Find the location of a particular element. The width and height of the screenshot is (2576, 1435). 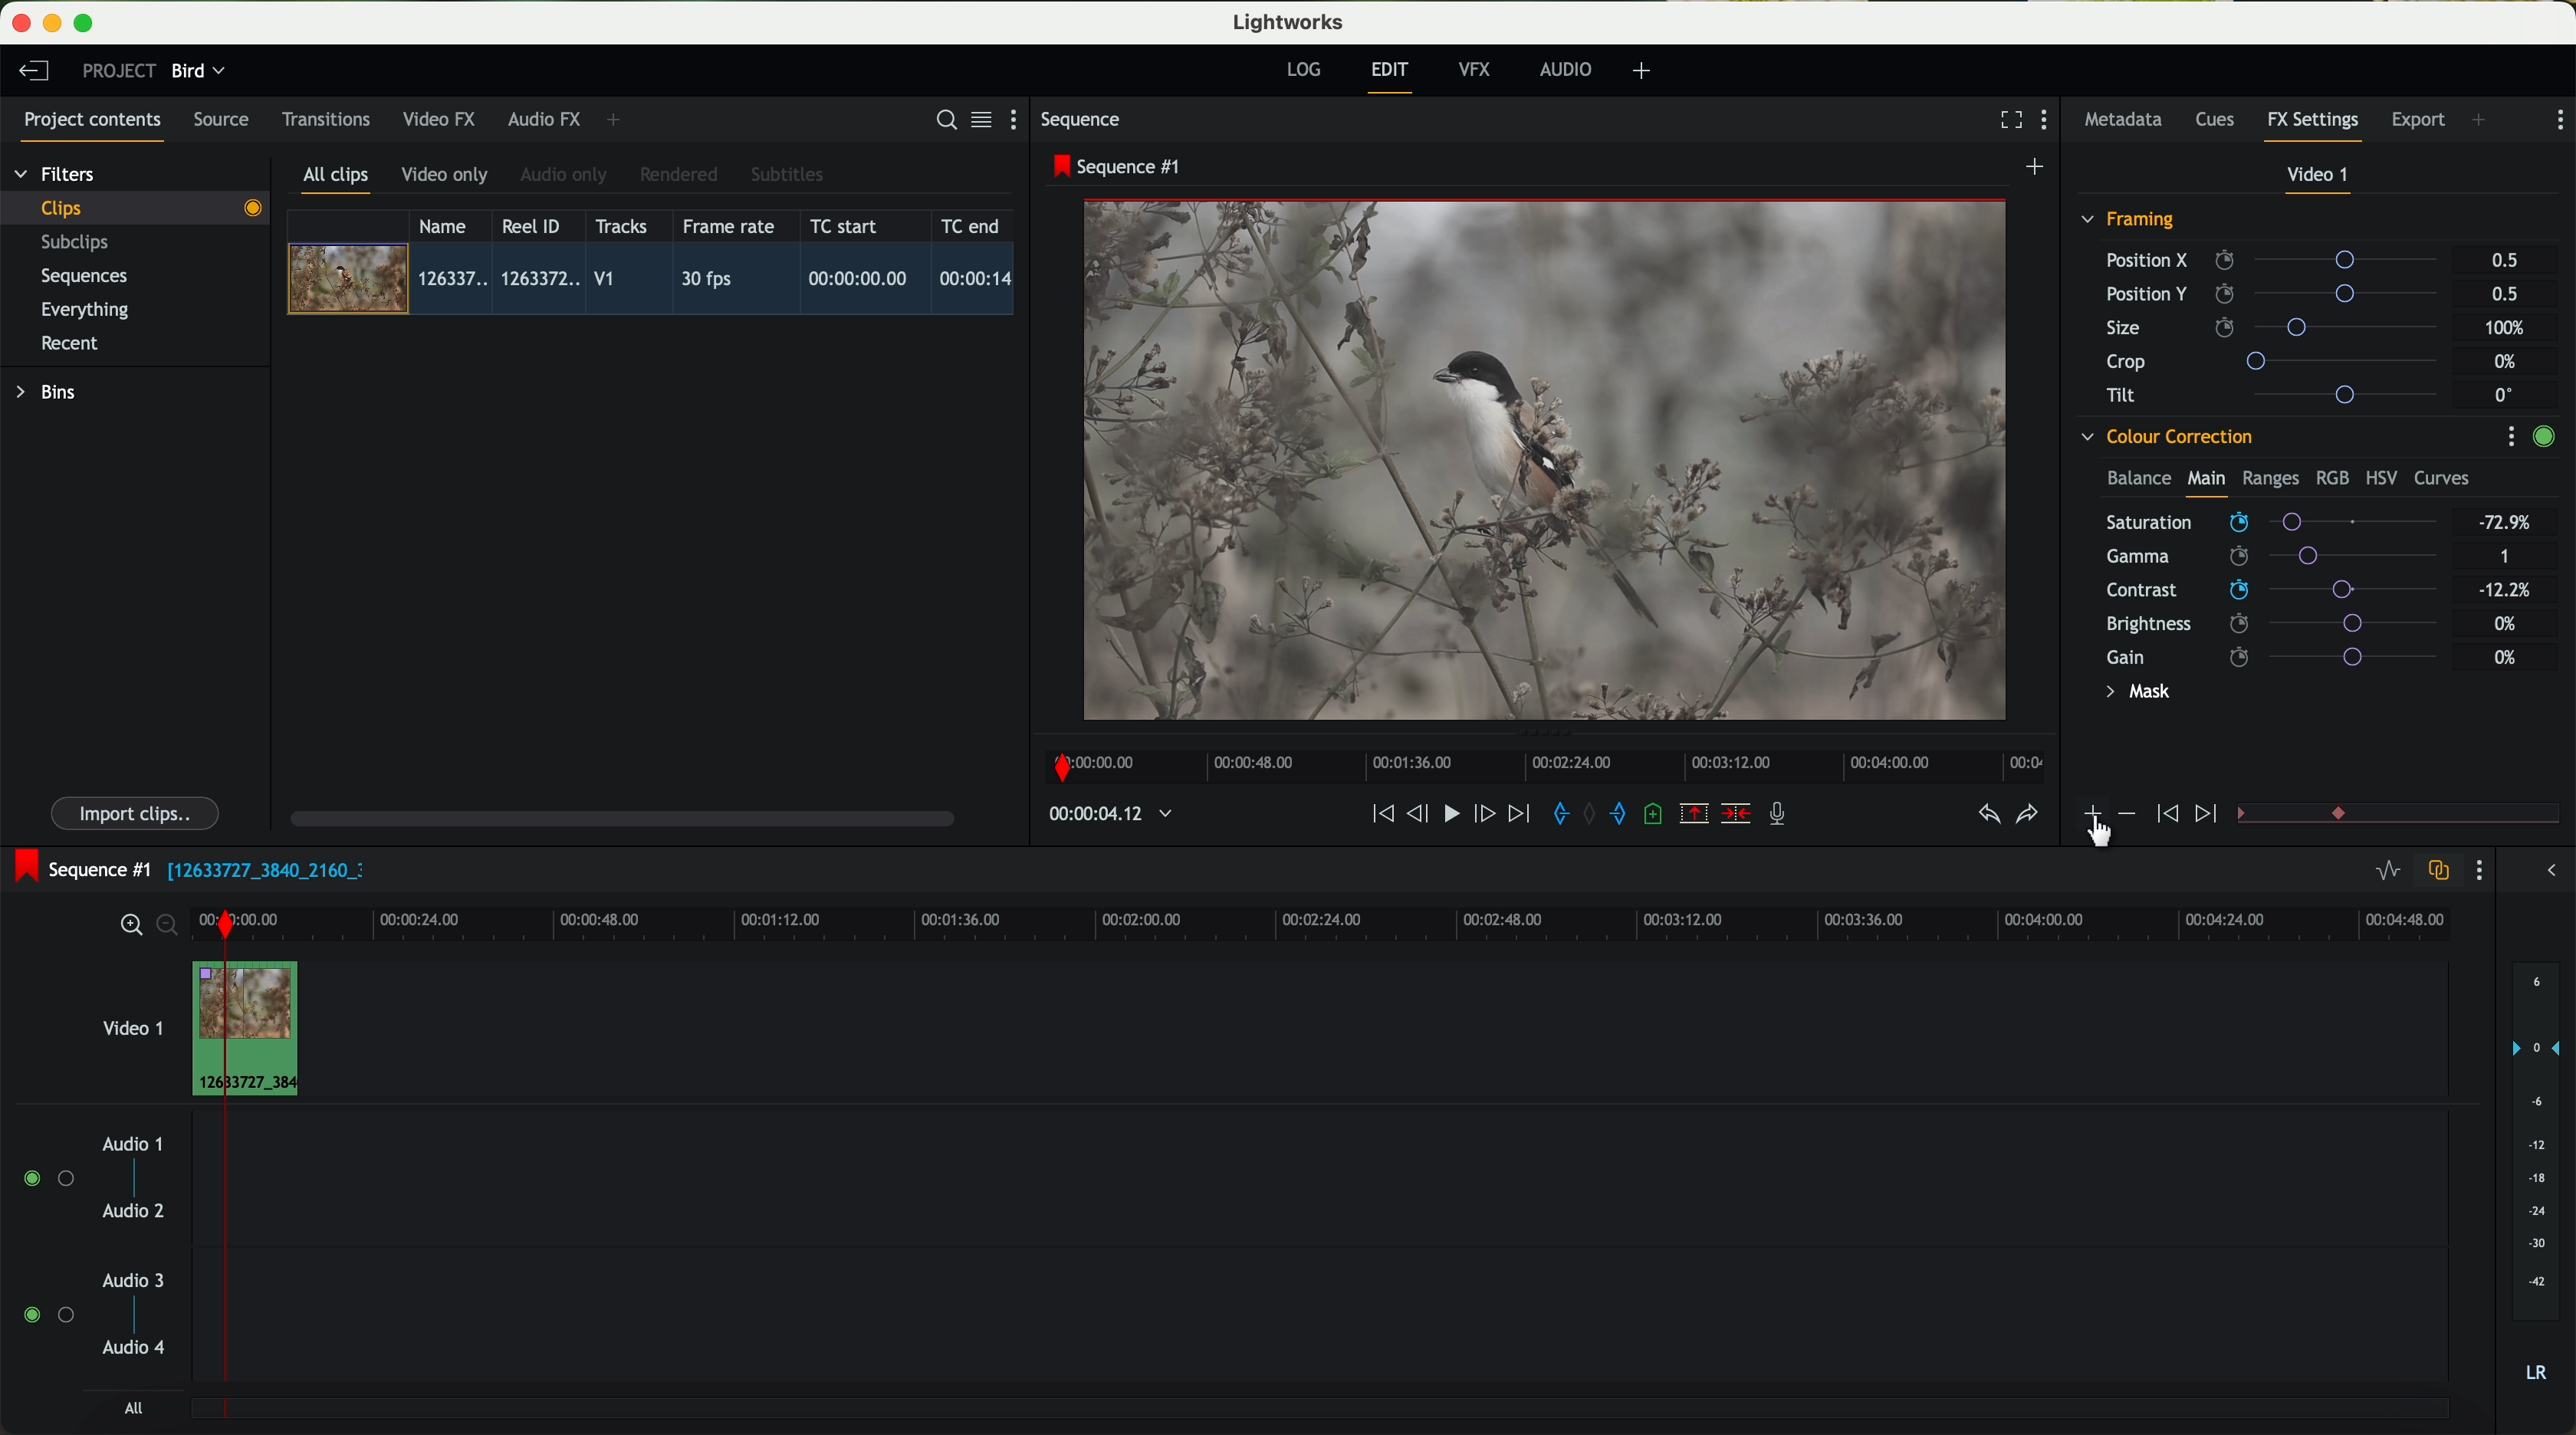

show settings menu is located at coordinates (2558, 120).